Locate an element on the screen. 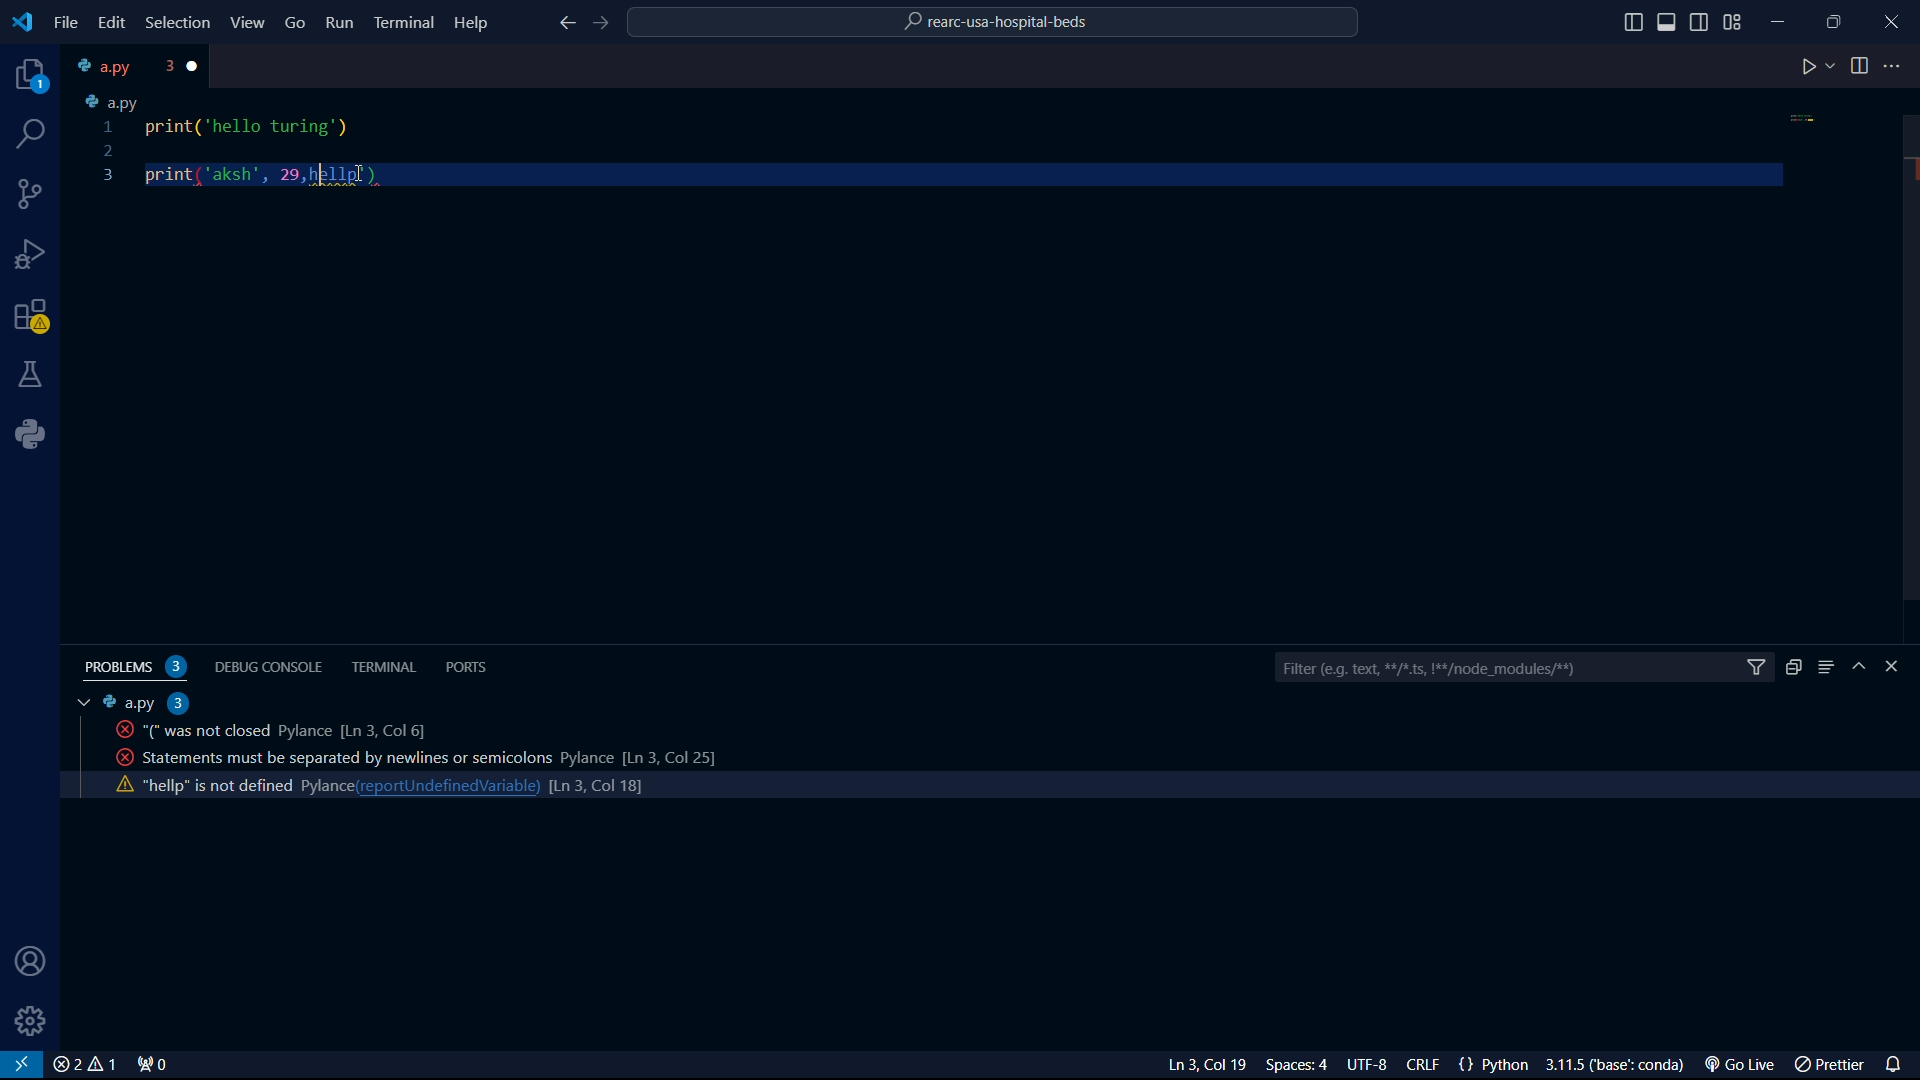 This screenshot has height=1080, width=1920. close is located at coordinates (84, 1065).